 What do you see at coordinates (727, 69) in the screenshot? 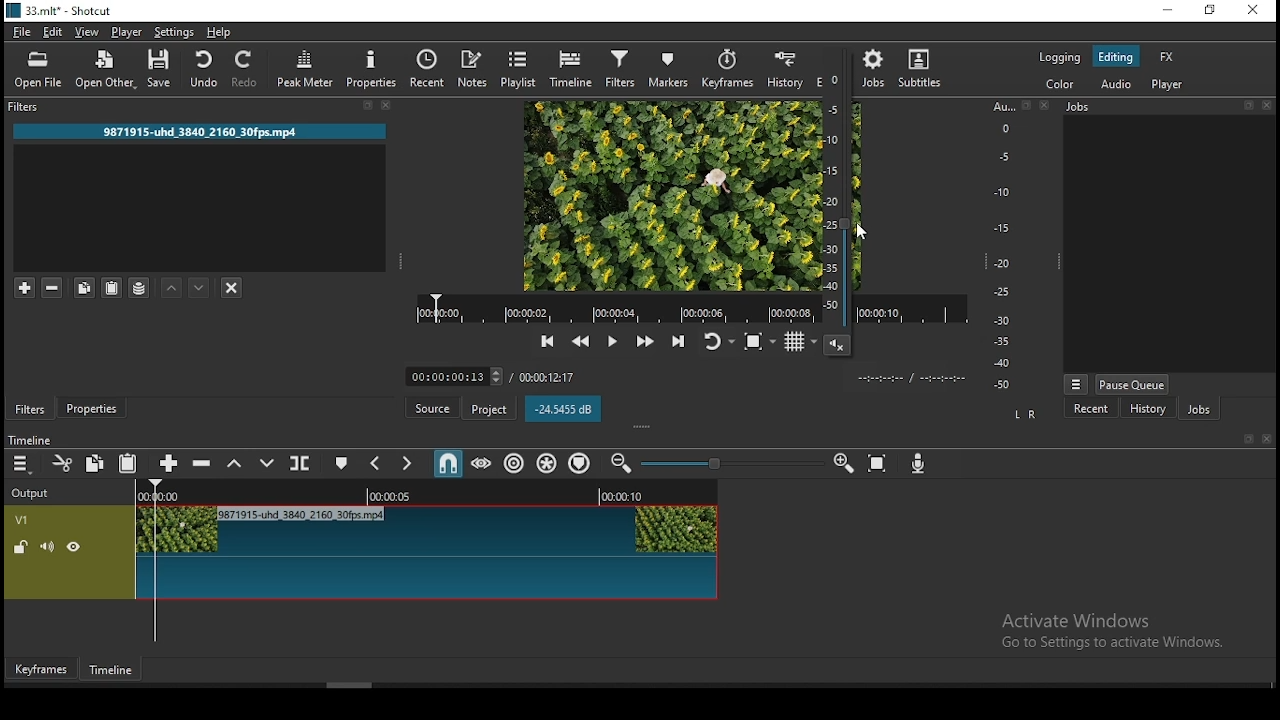
I see `keyframes` at bounding box center [727, 69].